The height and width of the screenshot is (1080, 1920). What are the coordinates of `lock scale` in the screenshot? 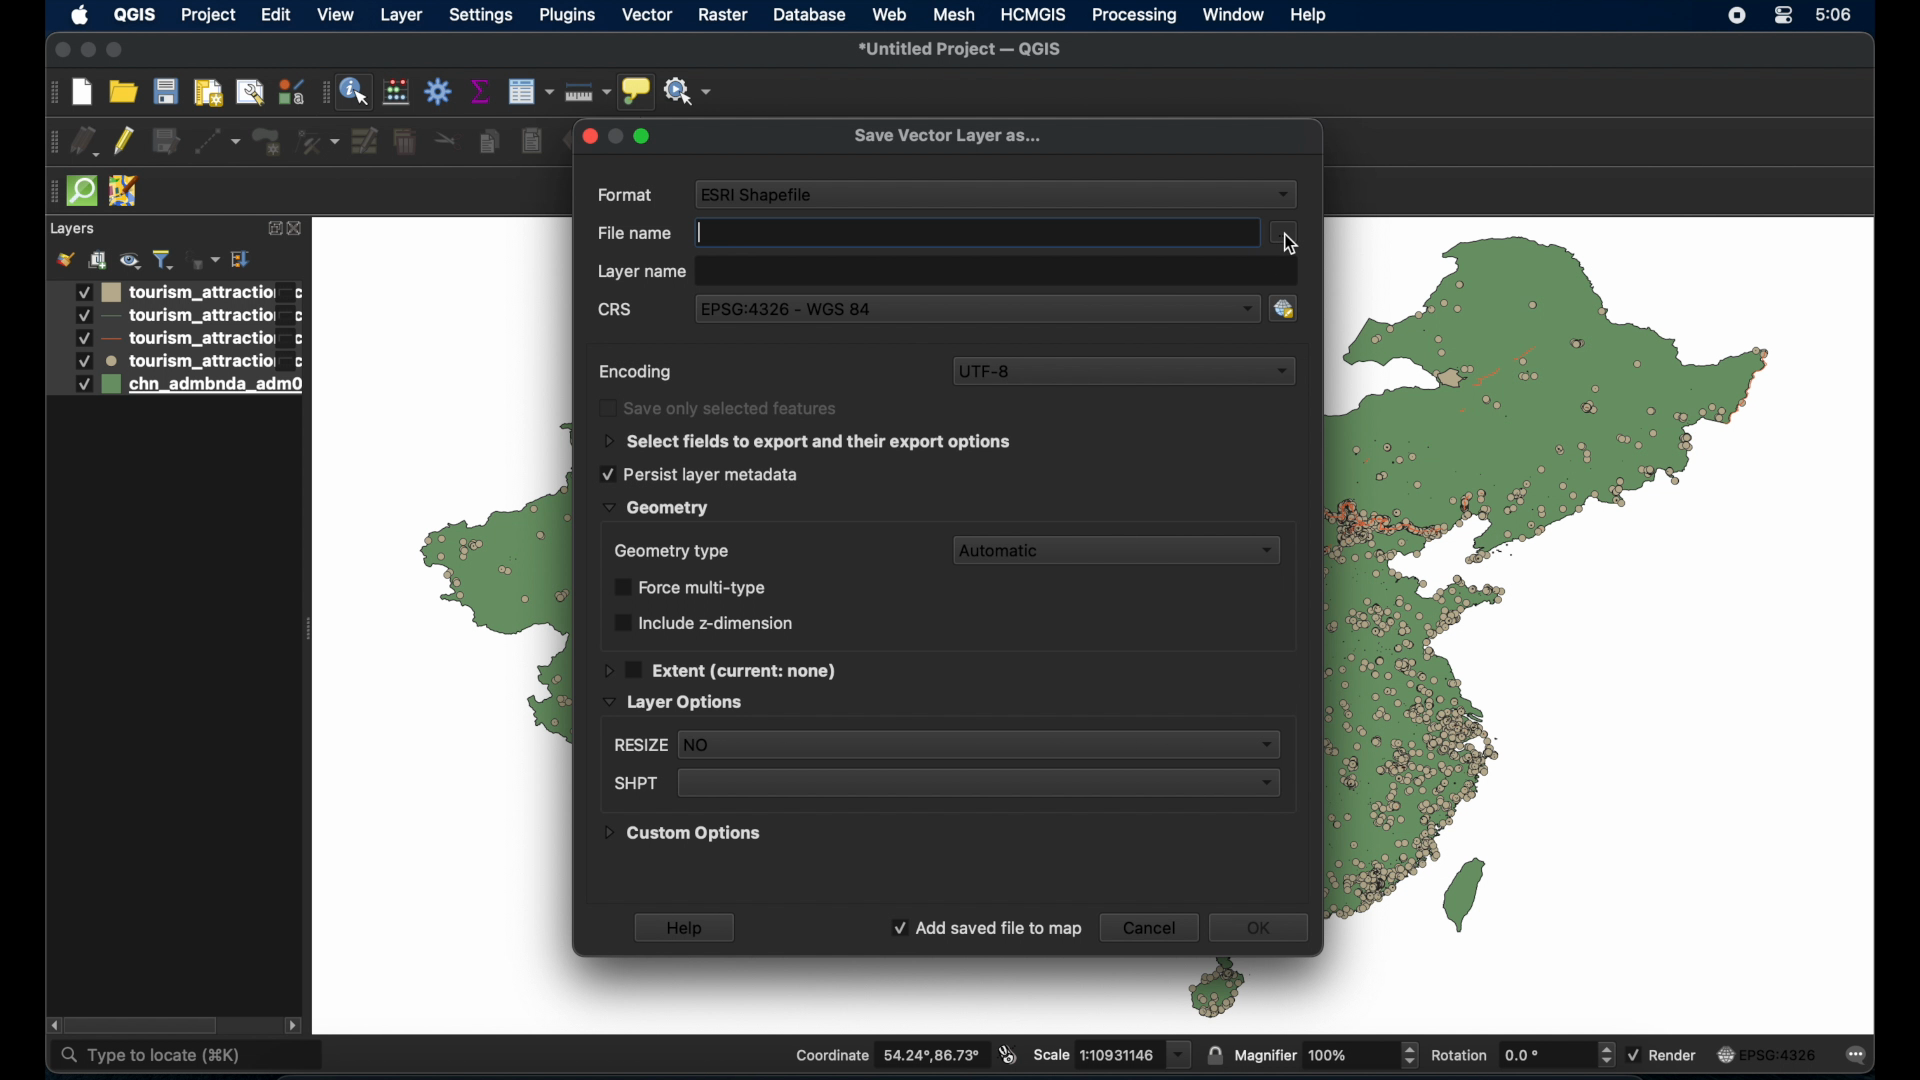 It's located at (1214, 1052).